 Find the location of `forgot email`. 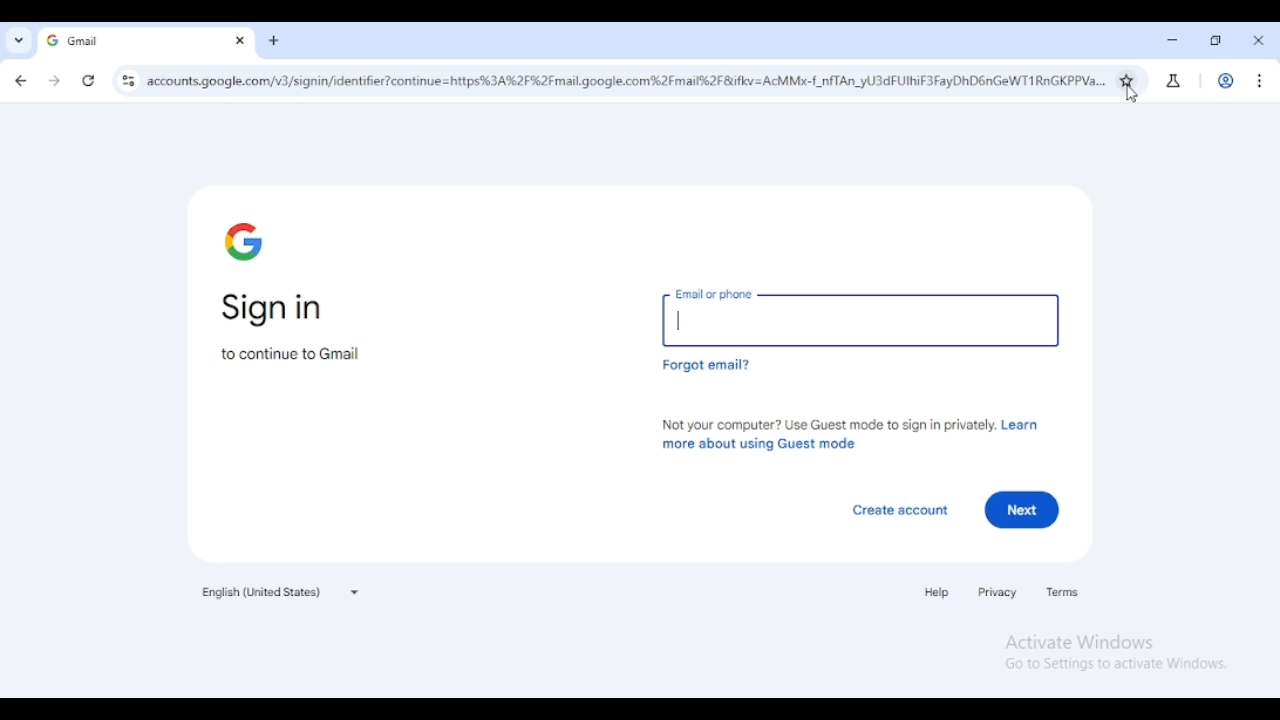

forgot email is located at coordinates (705, 365).